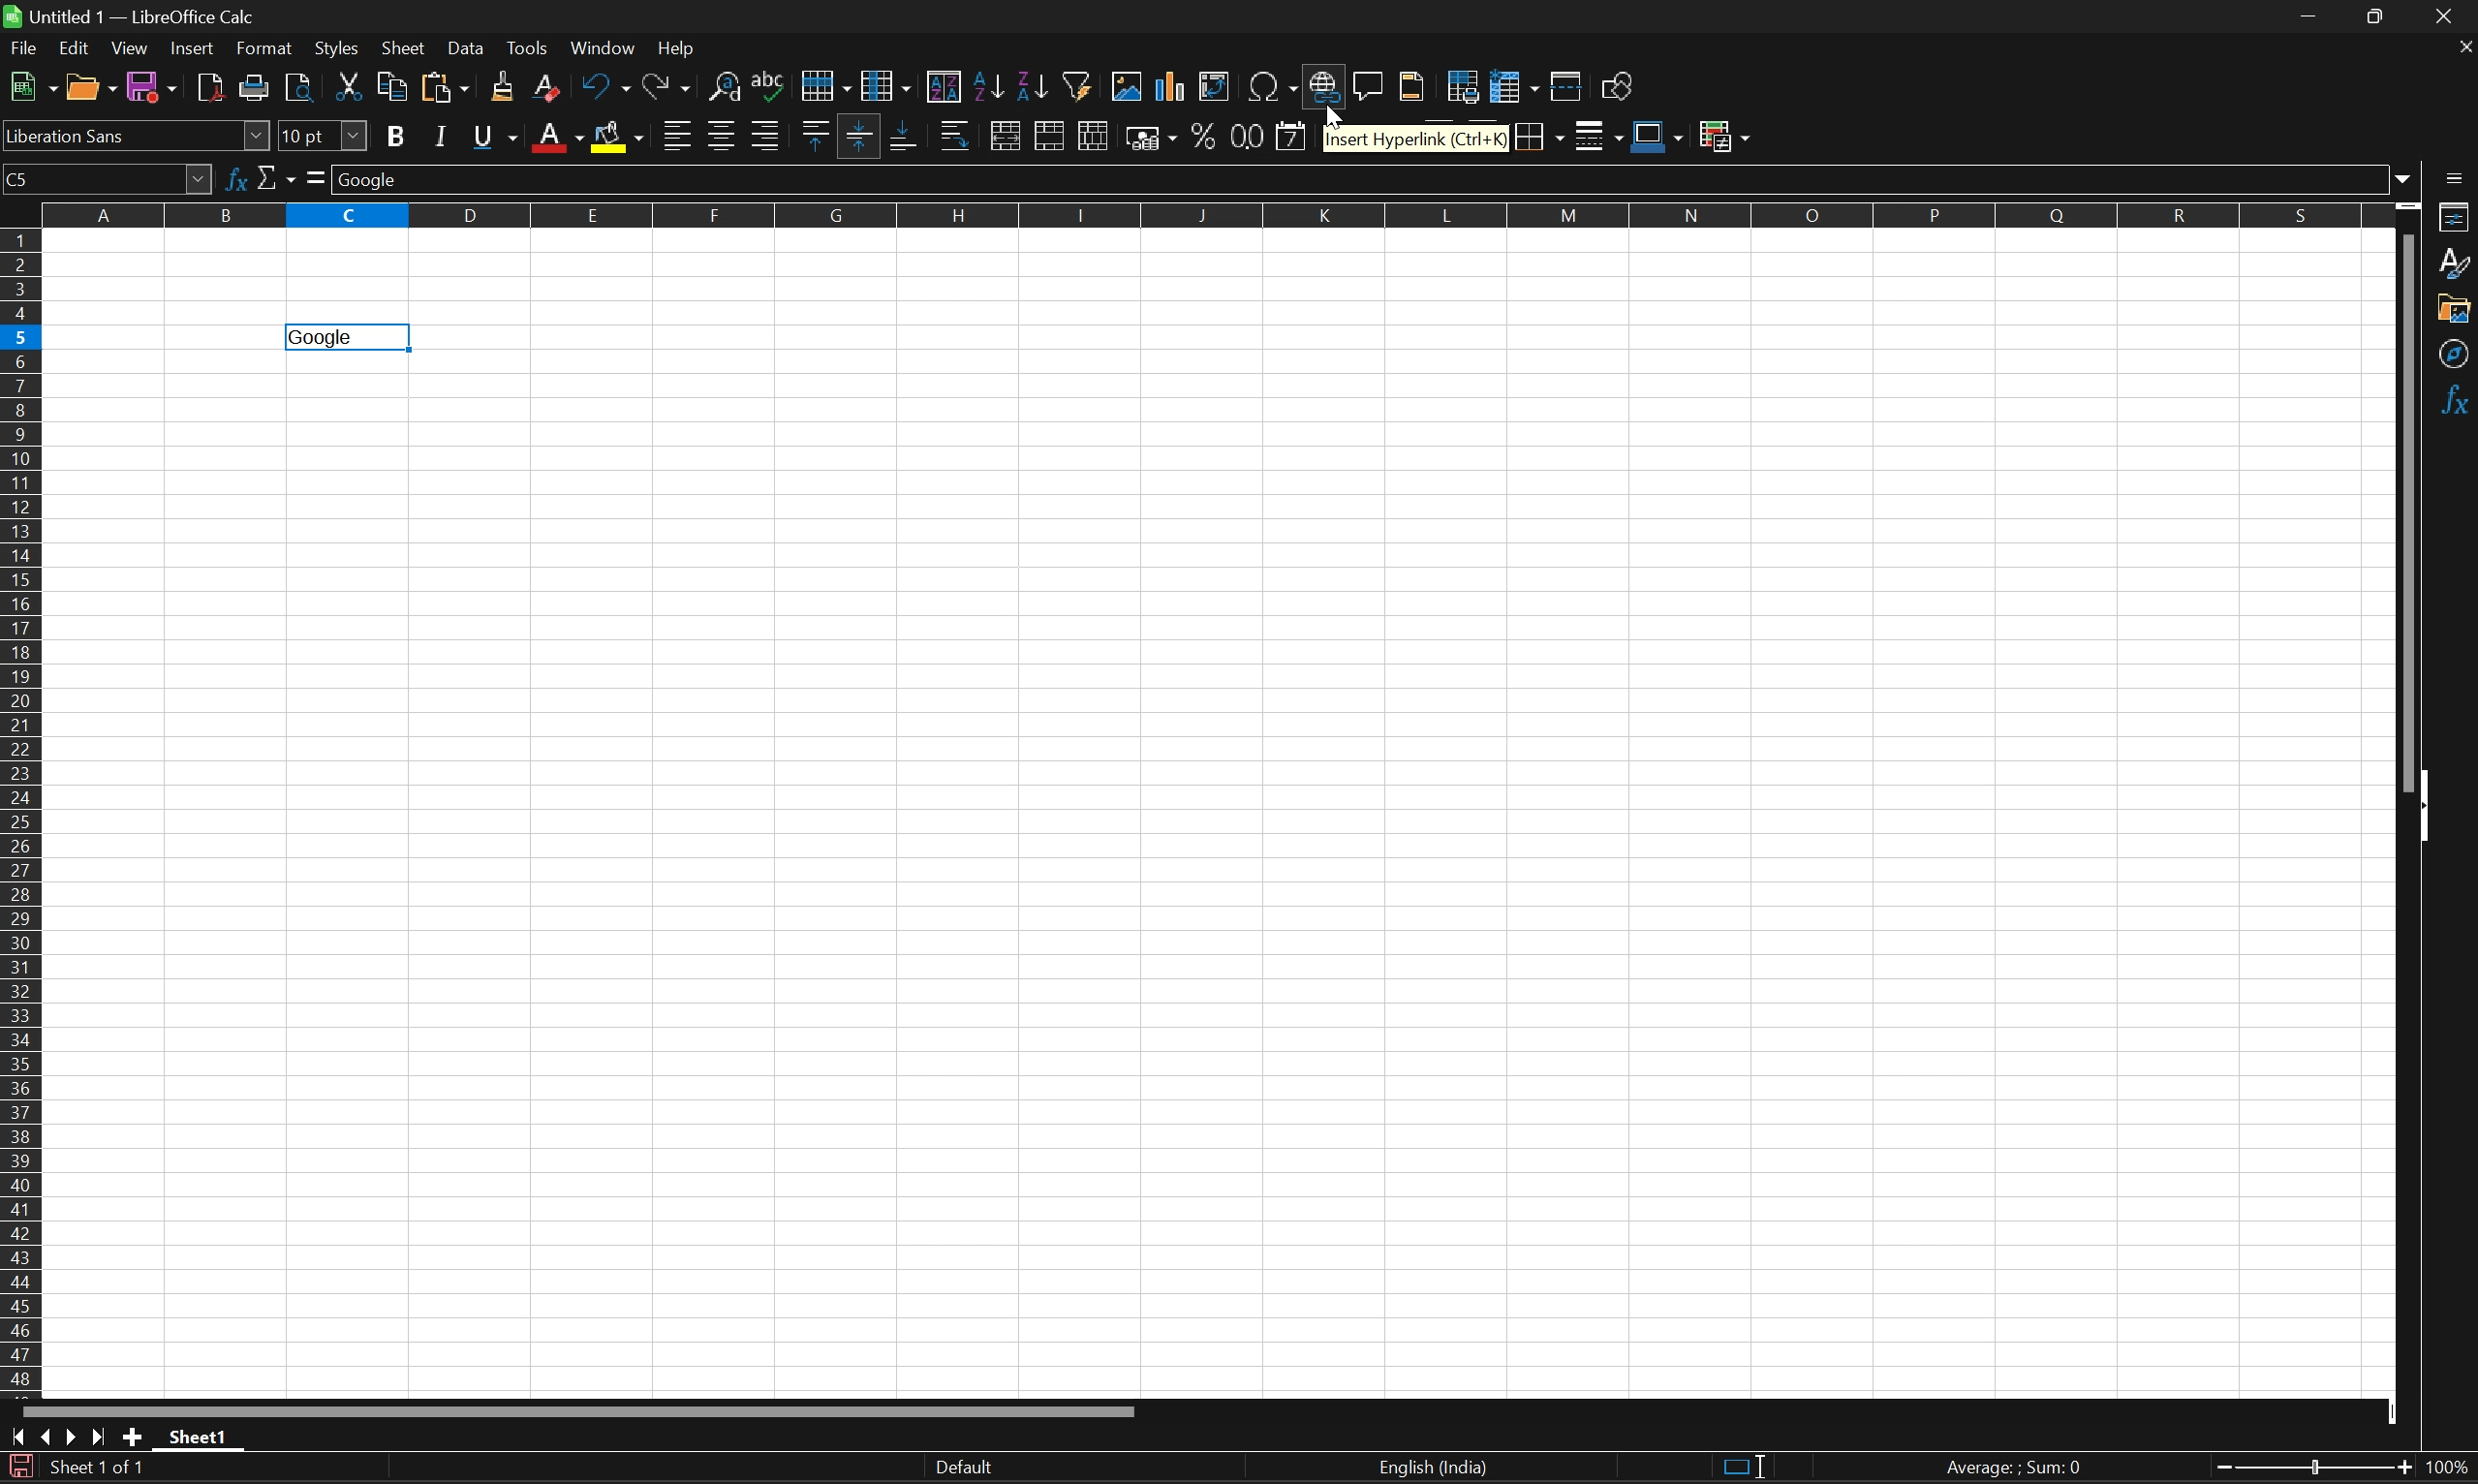 The height and width of the screenshot is (1484, 2478). I want to click on Font size, so click(325, 133).